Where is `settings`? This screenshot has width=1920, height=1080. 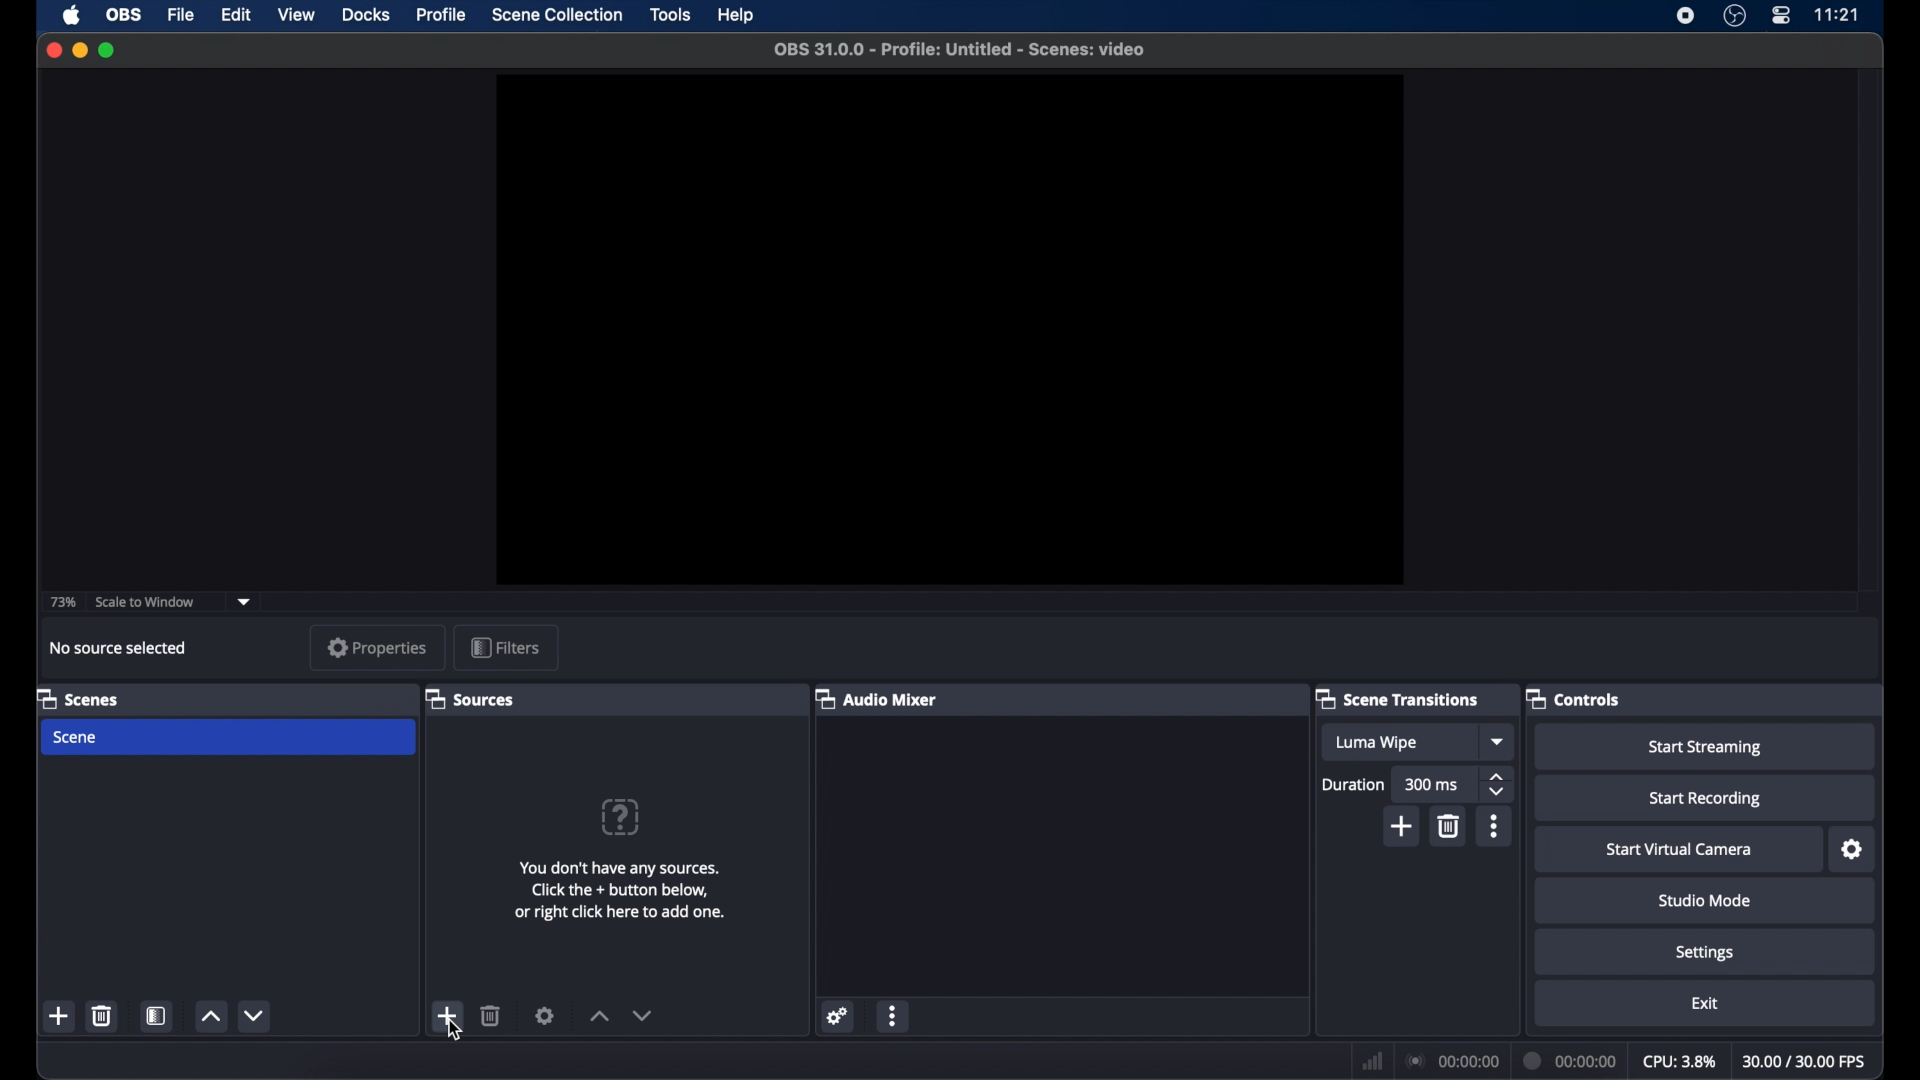 settings is located at coordinates (1706, 954).